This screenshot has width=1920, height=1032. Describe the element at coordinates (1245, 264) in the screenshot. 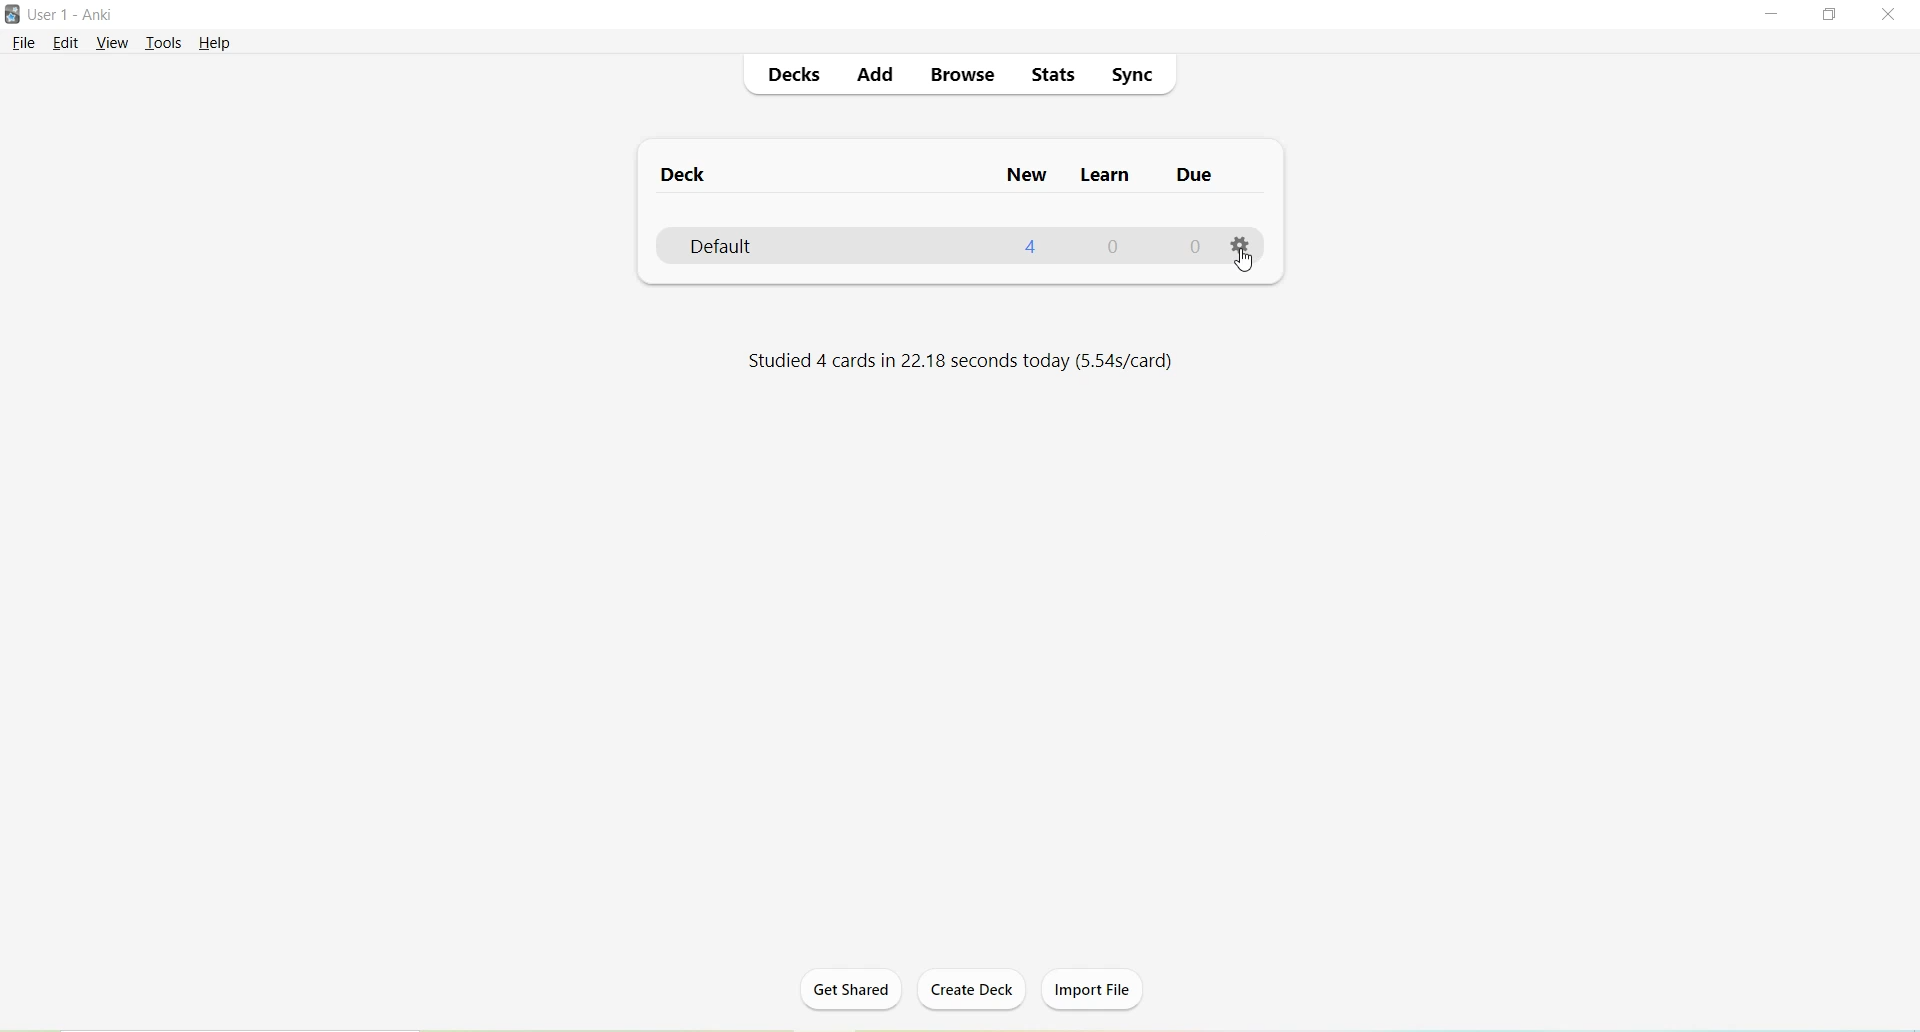

I see `Cursor` at that location.